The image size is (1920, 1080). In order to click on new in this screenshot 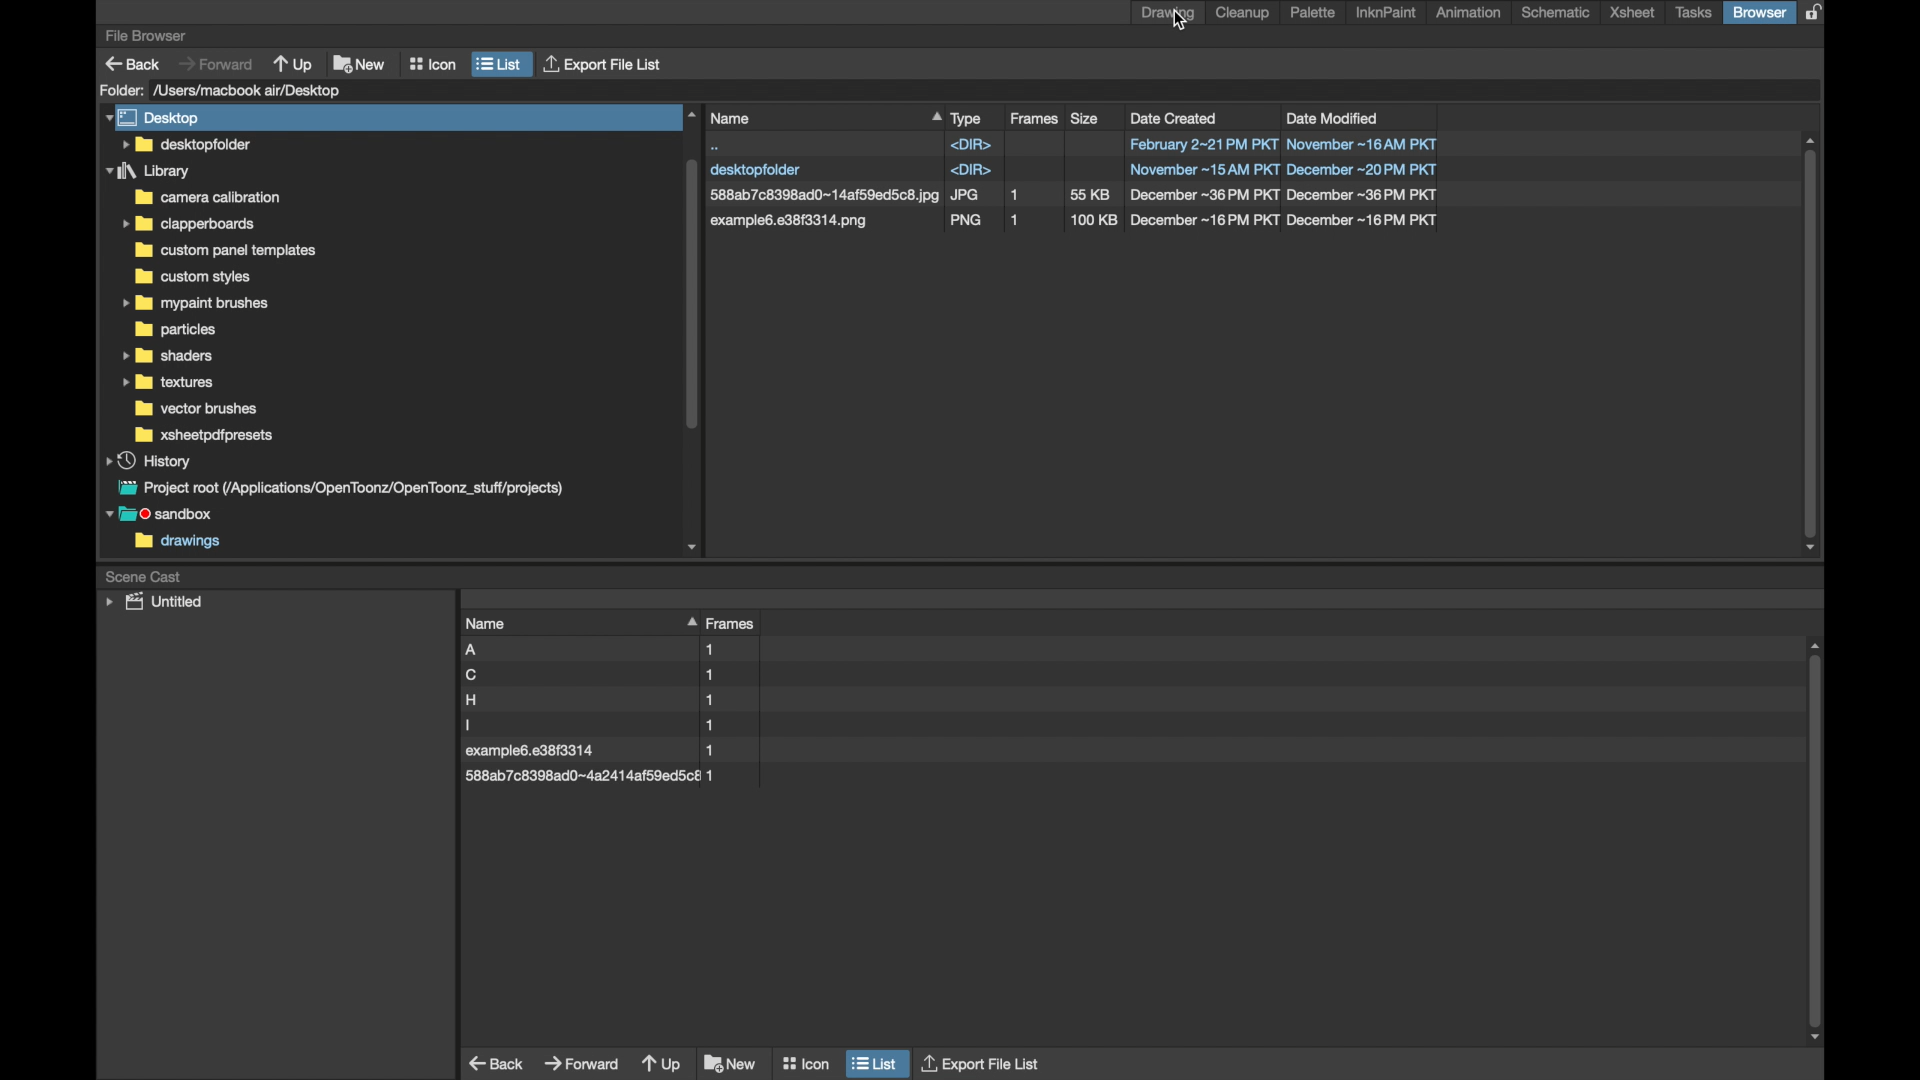, I will do `click(359, 62)`.